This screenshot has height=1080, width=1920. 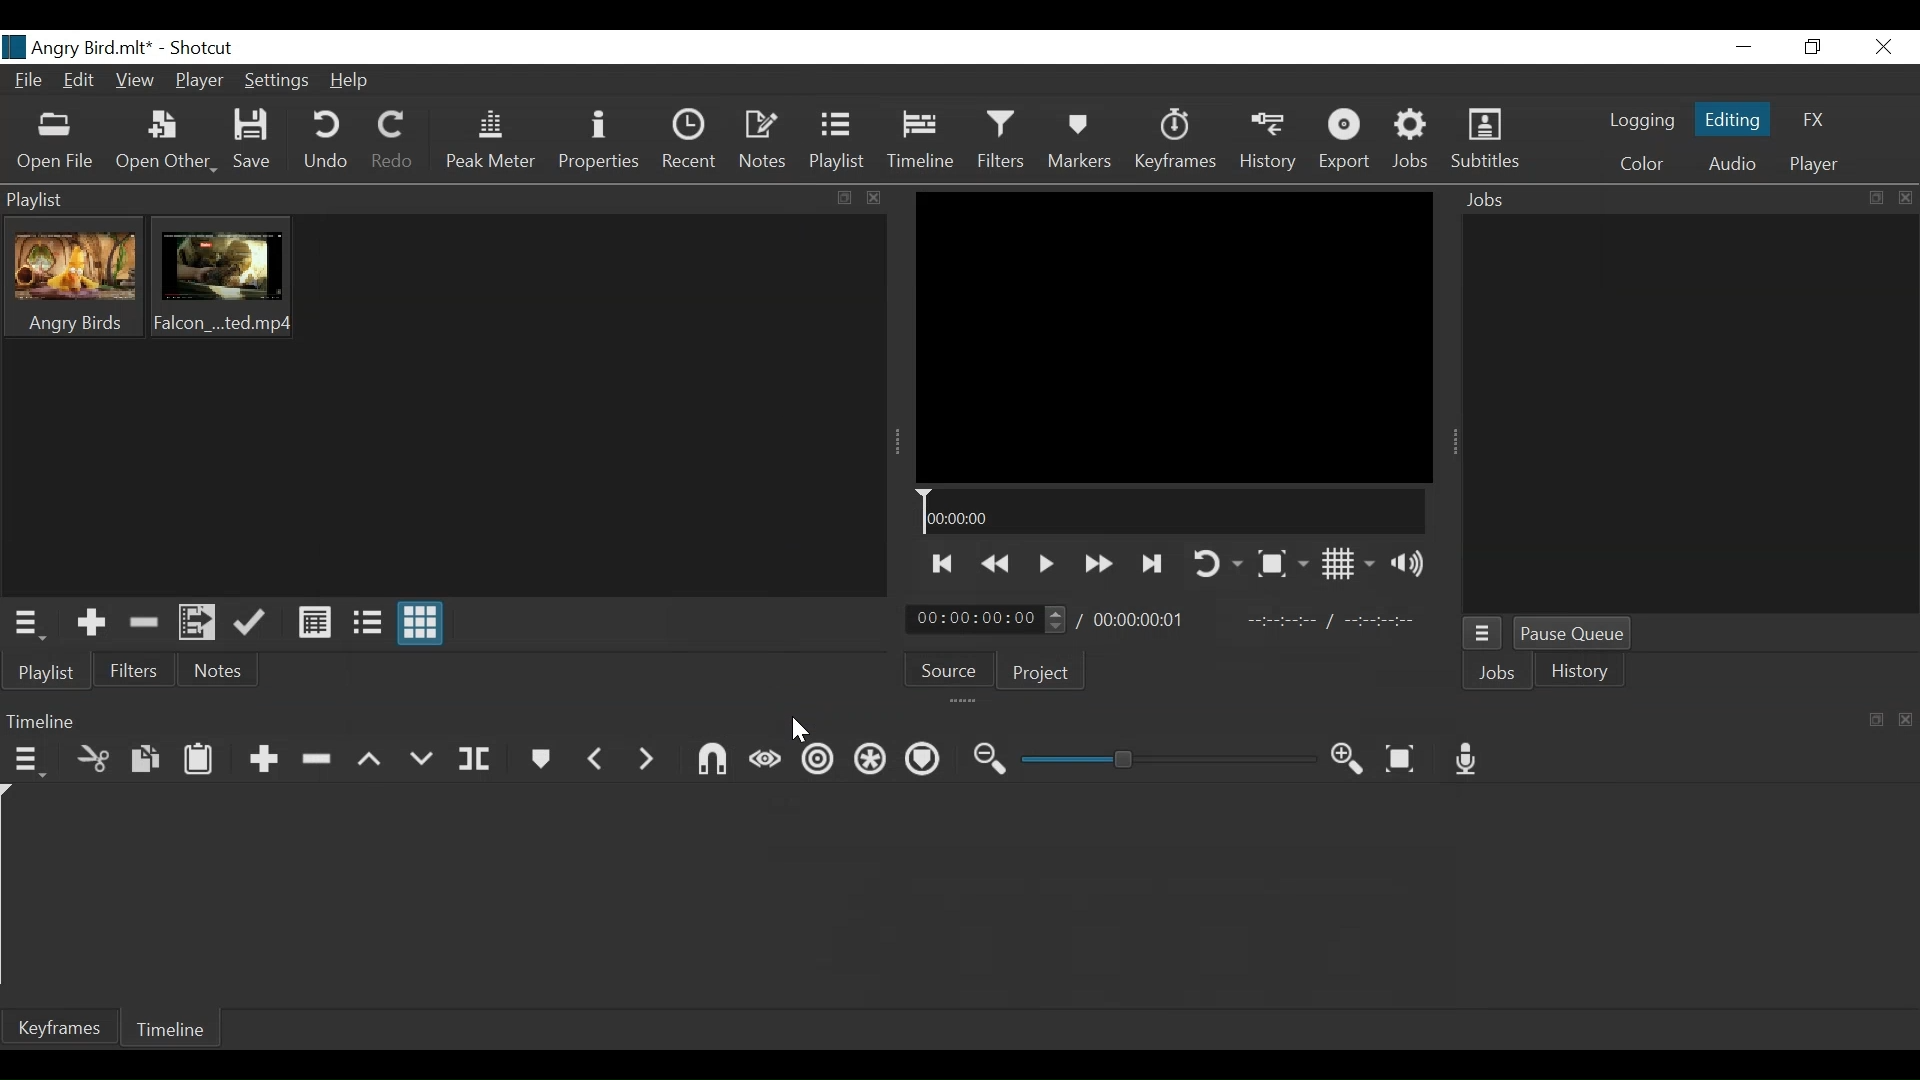 What do you see at coordinates (1882, 46) in the screenshot?
I see `Close` at bounding box center [1882, 46].